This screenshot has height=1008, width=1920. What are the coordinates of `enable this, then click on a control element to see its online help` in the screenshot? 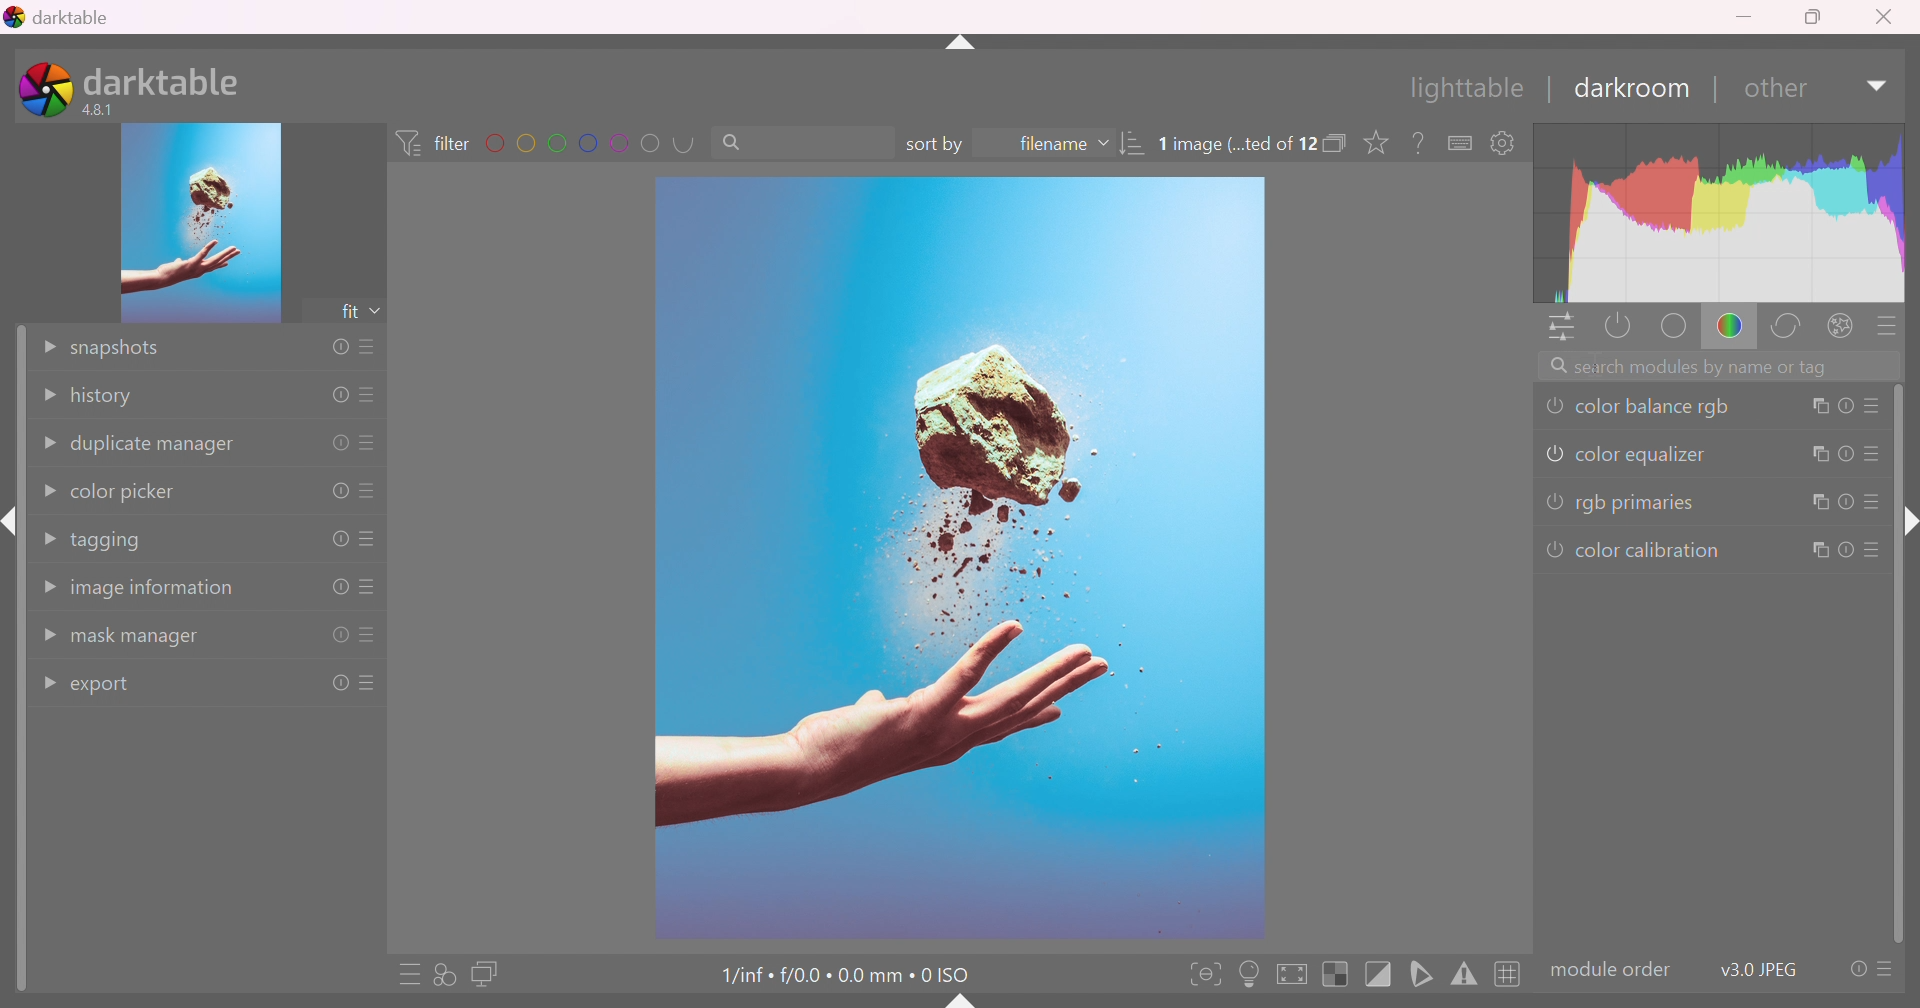 It's located at (1419, 142).